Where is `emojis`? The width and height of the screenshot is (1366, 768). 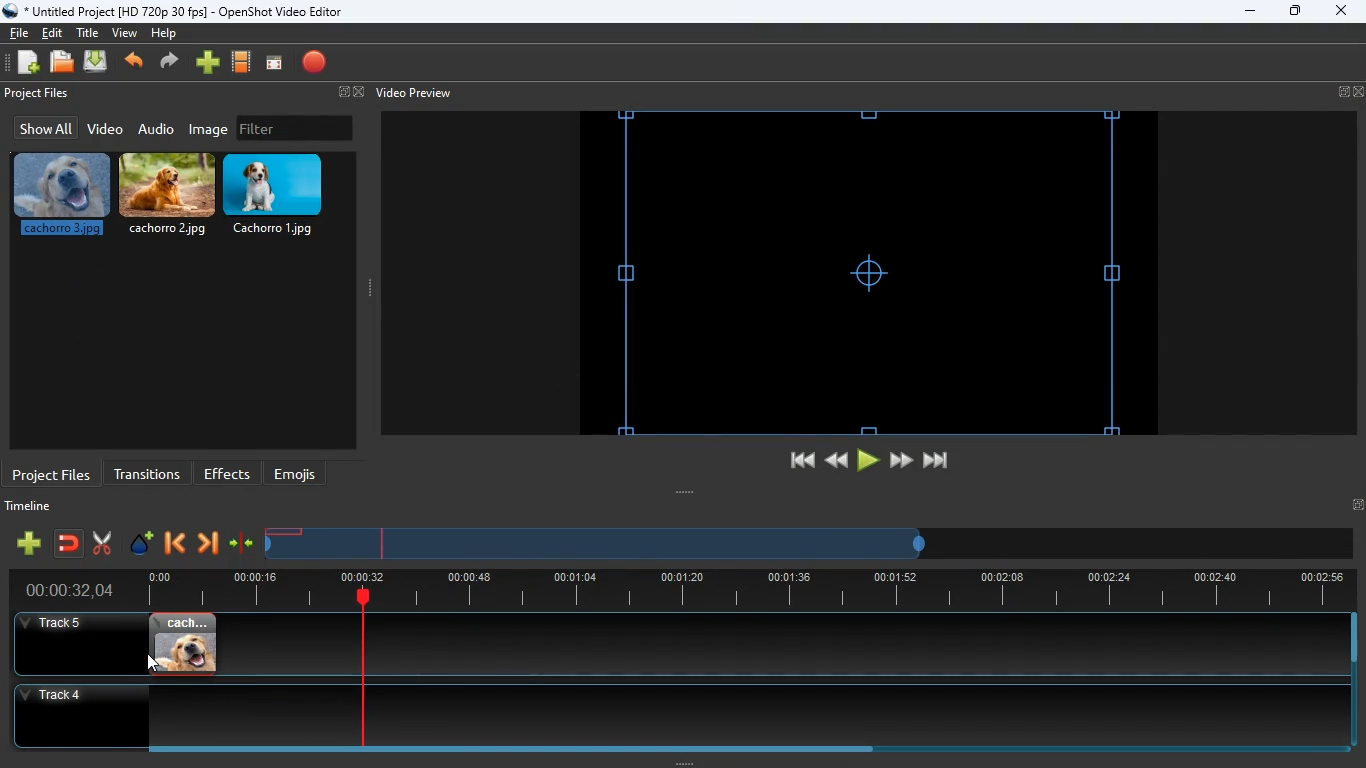
emojis is located at coordinates (300, 474).